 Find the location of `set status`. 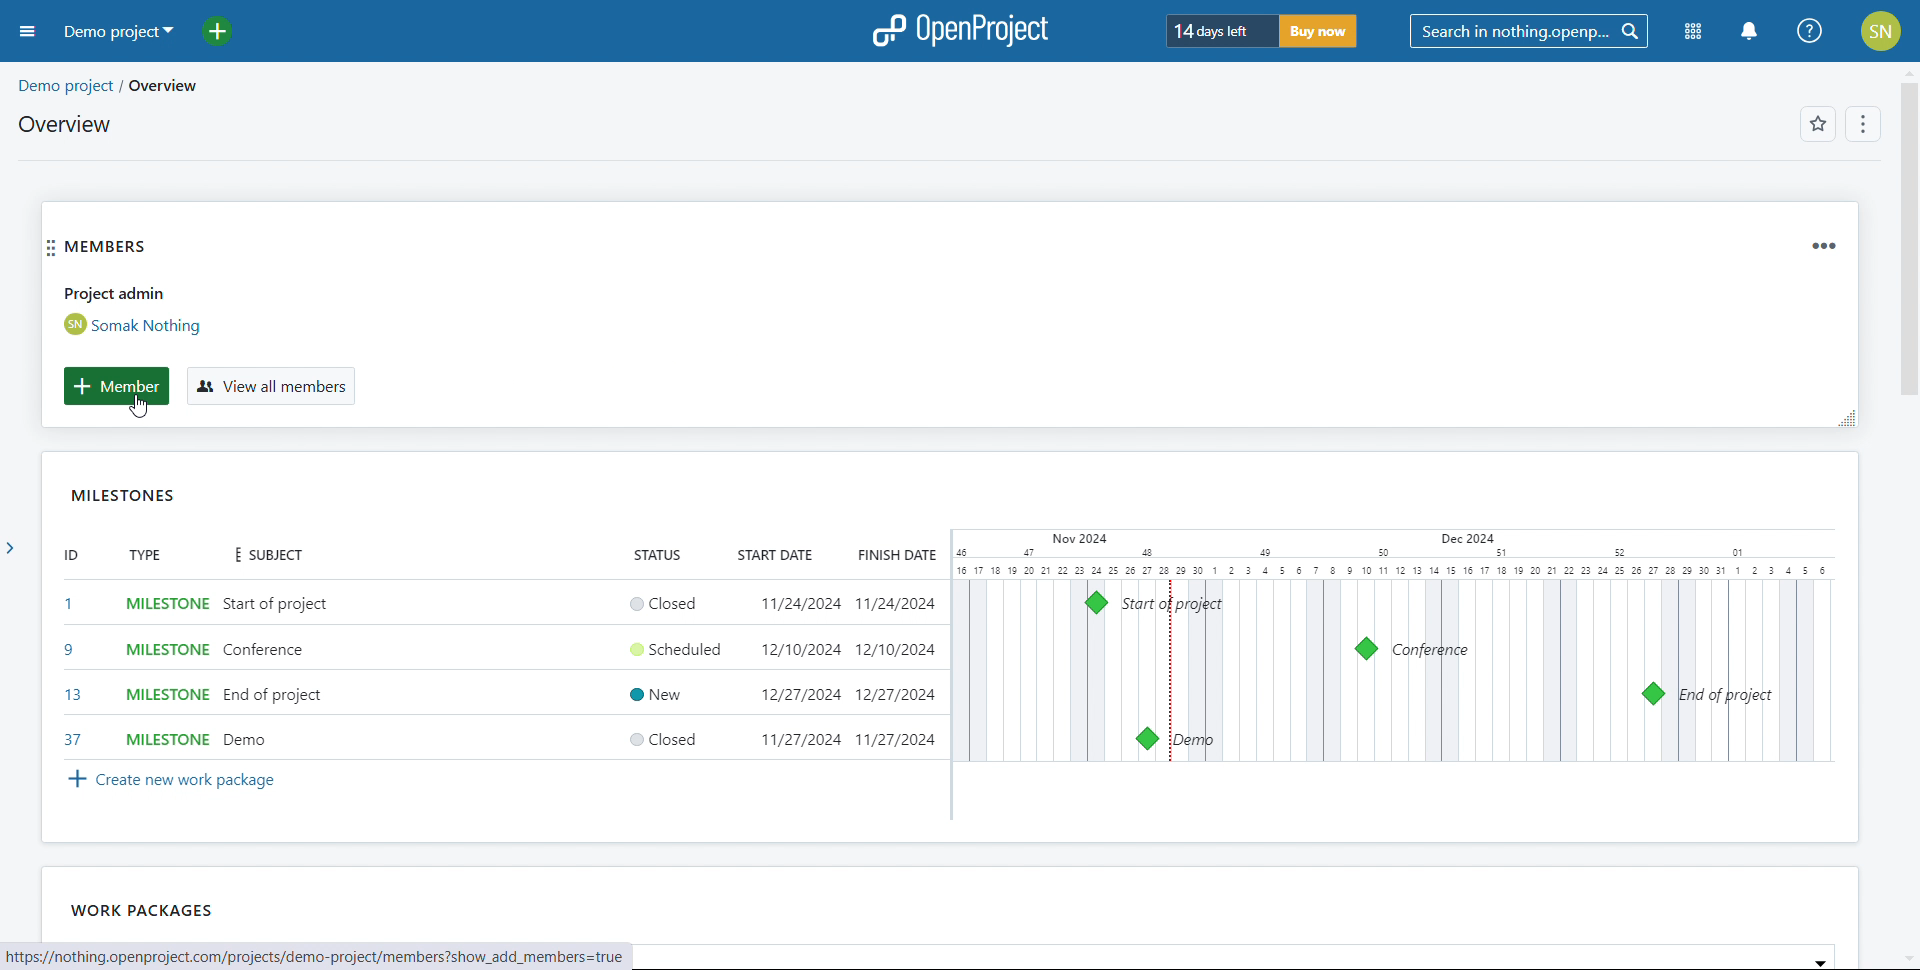

set status is located at coordinates (663, 602).